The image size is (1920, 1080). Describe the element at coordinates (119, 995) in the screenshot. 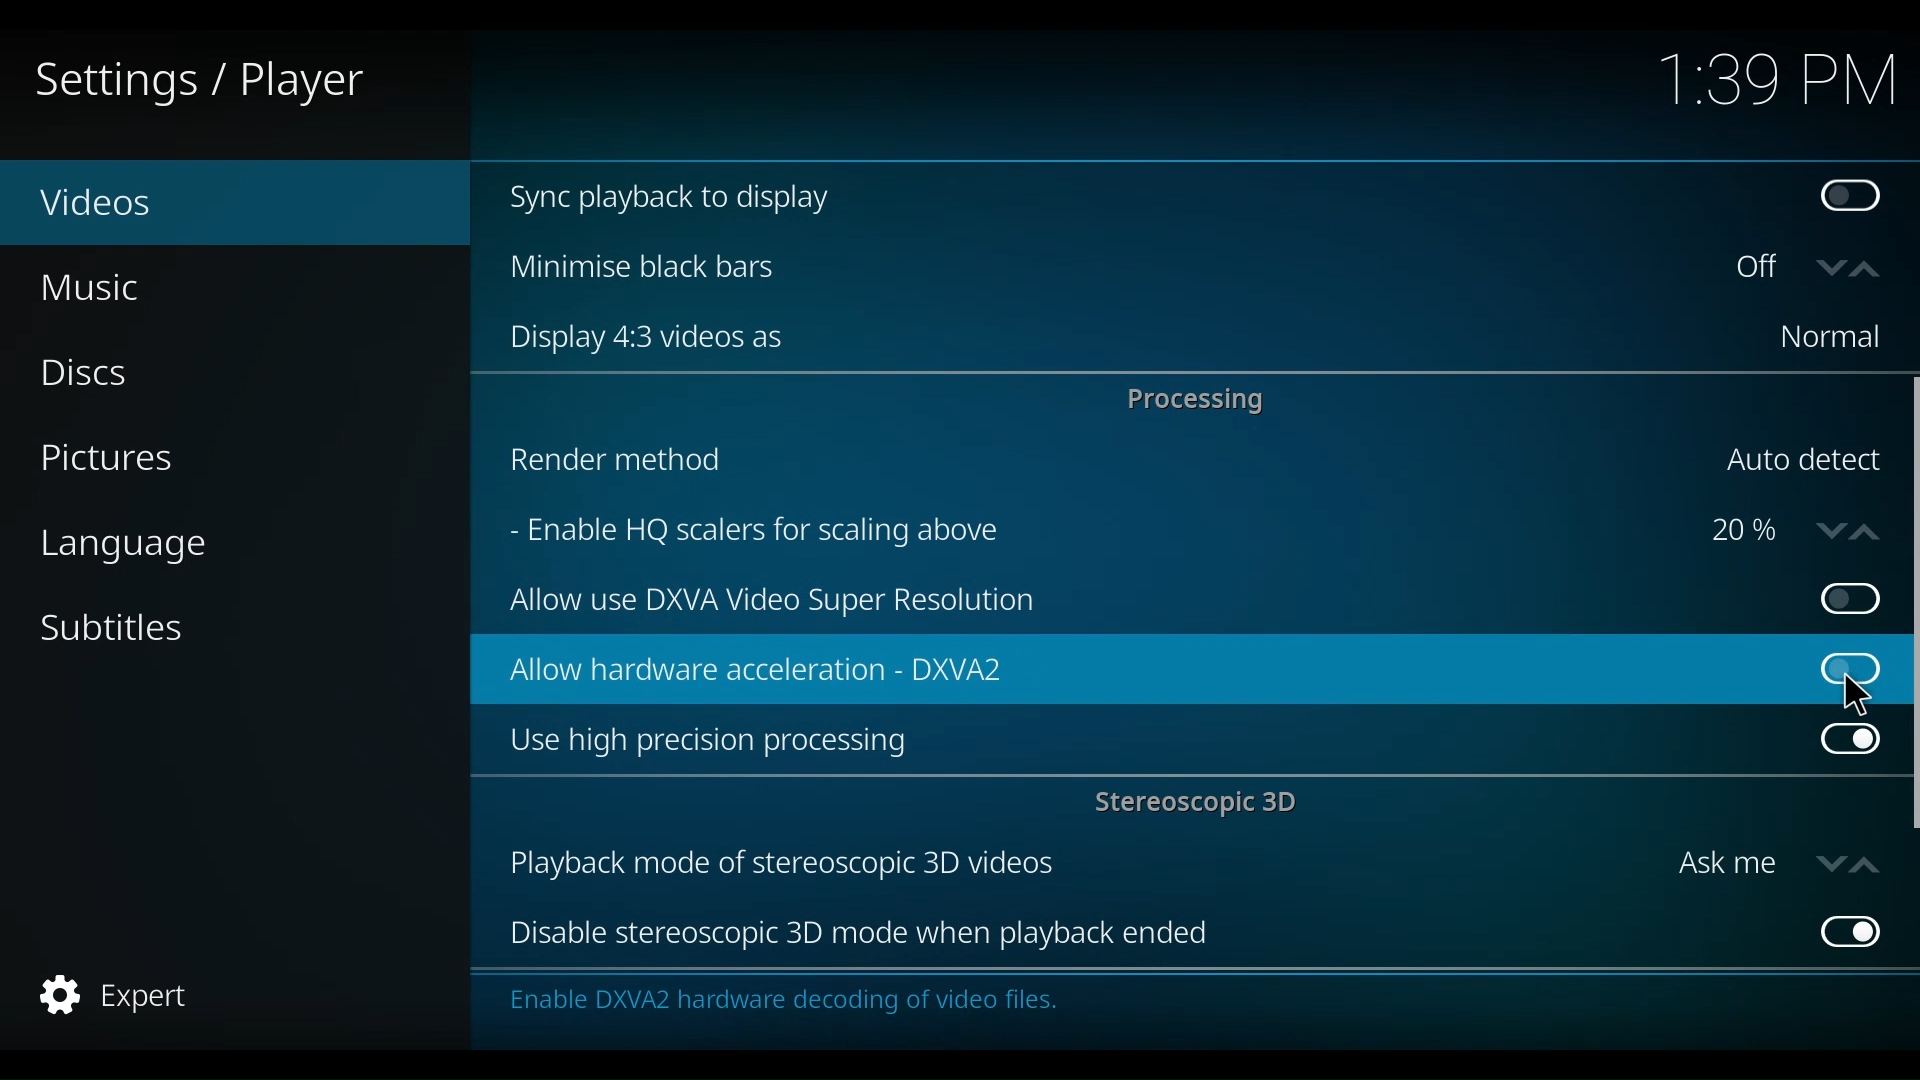

I see `Expert` at that location.